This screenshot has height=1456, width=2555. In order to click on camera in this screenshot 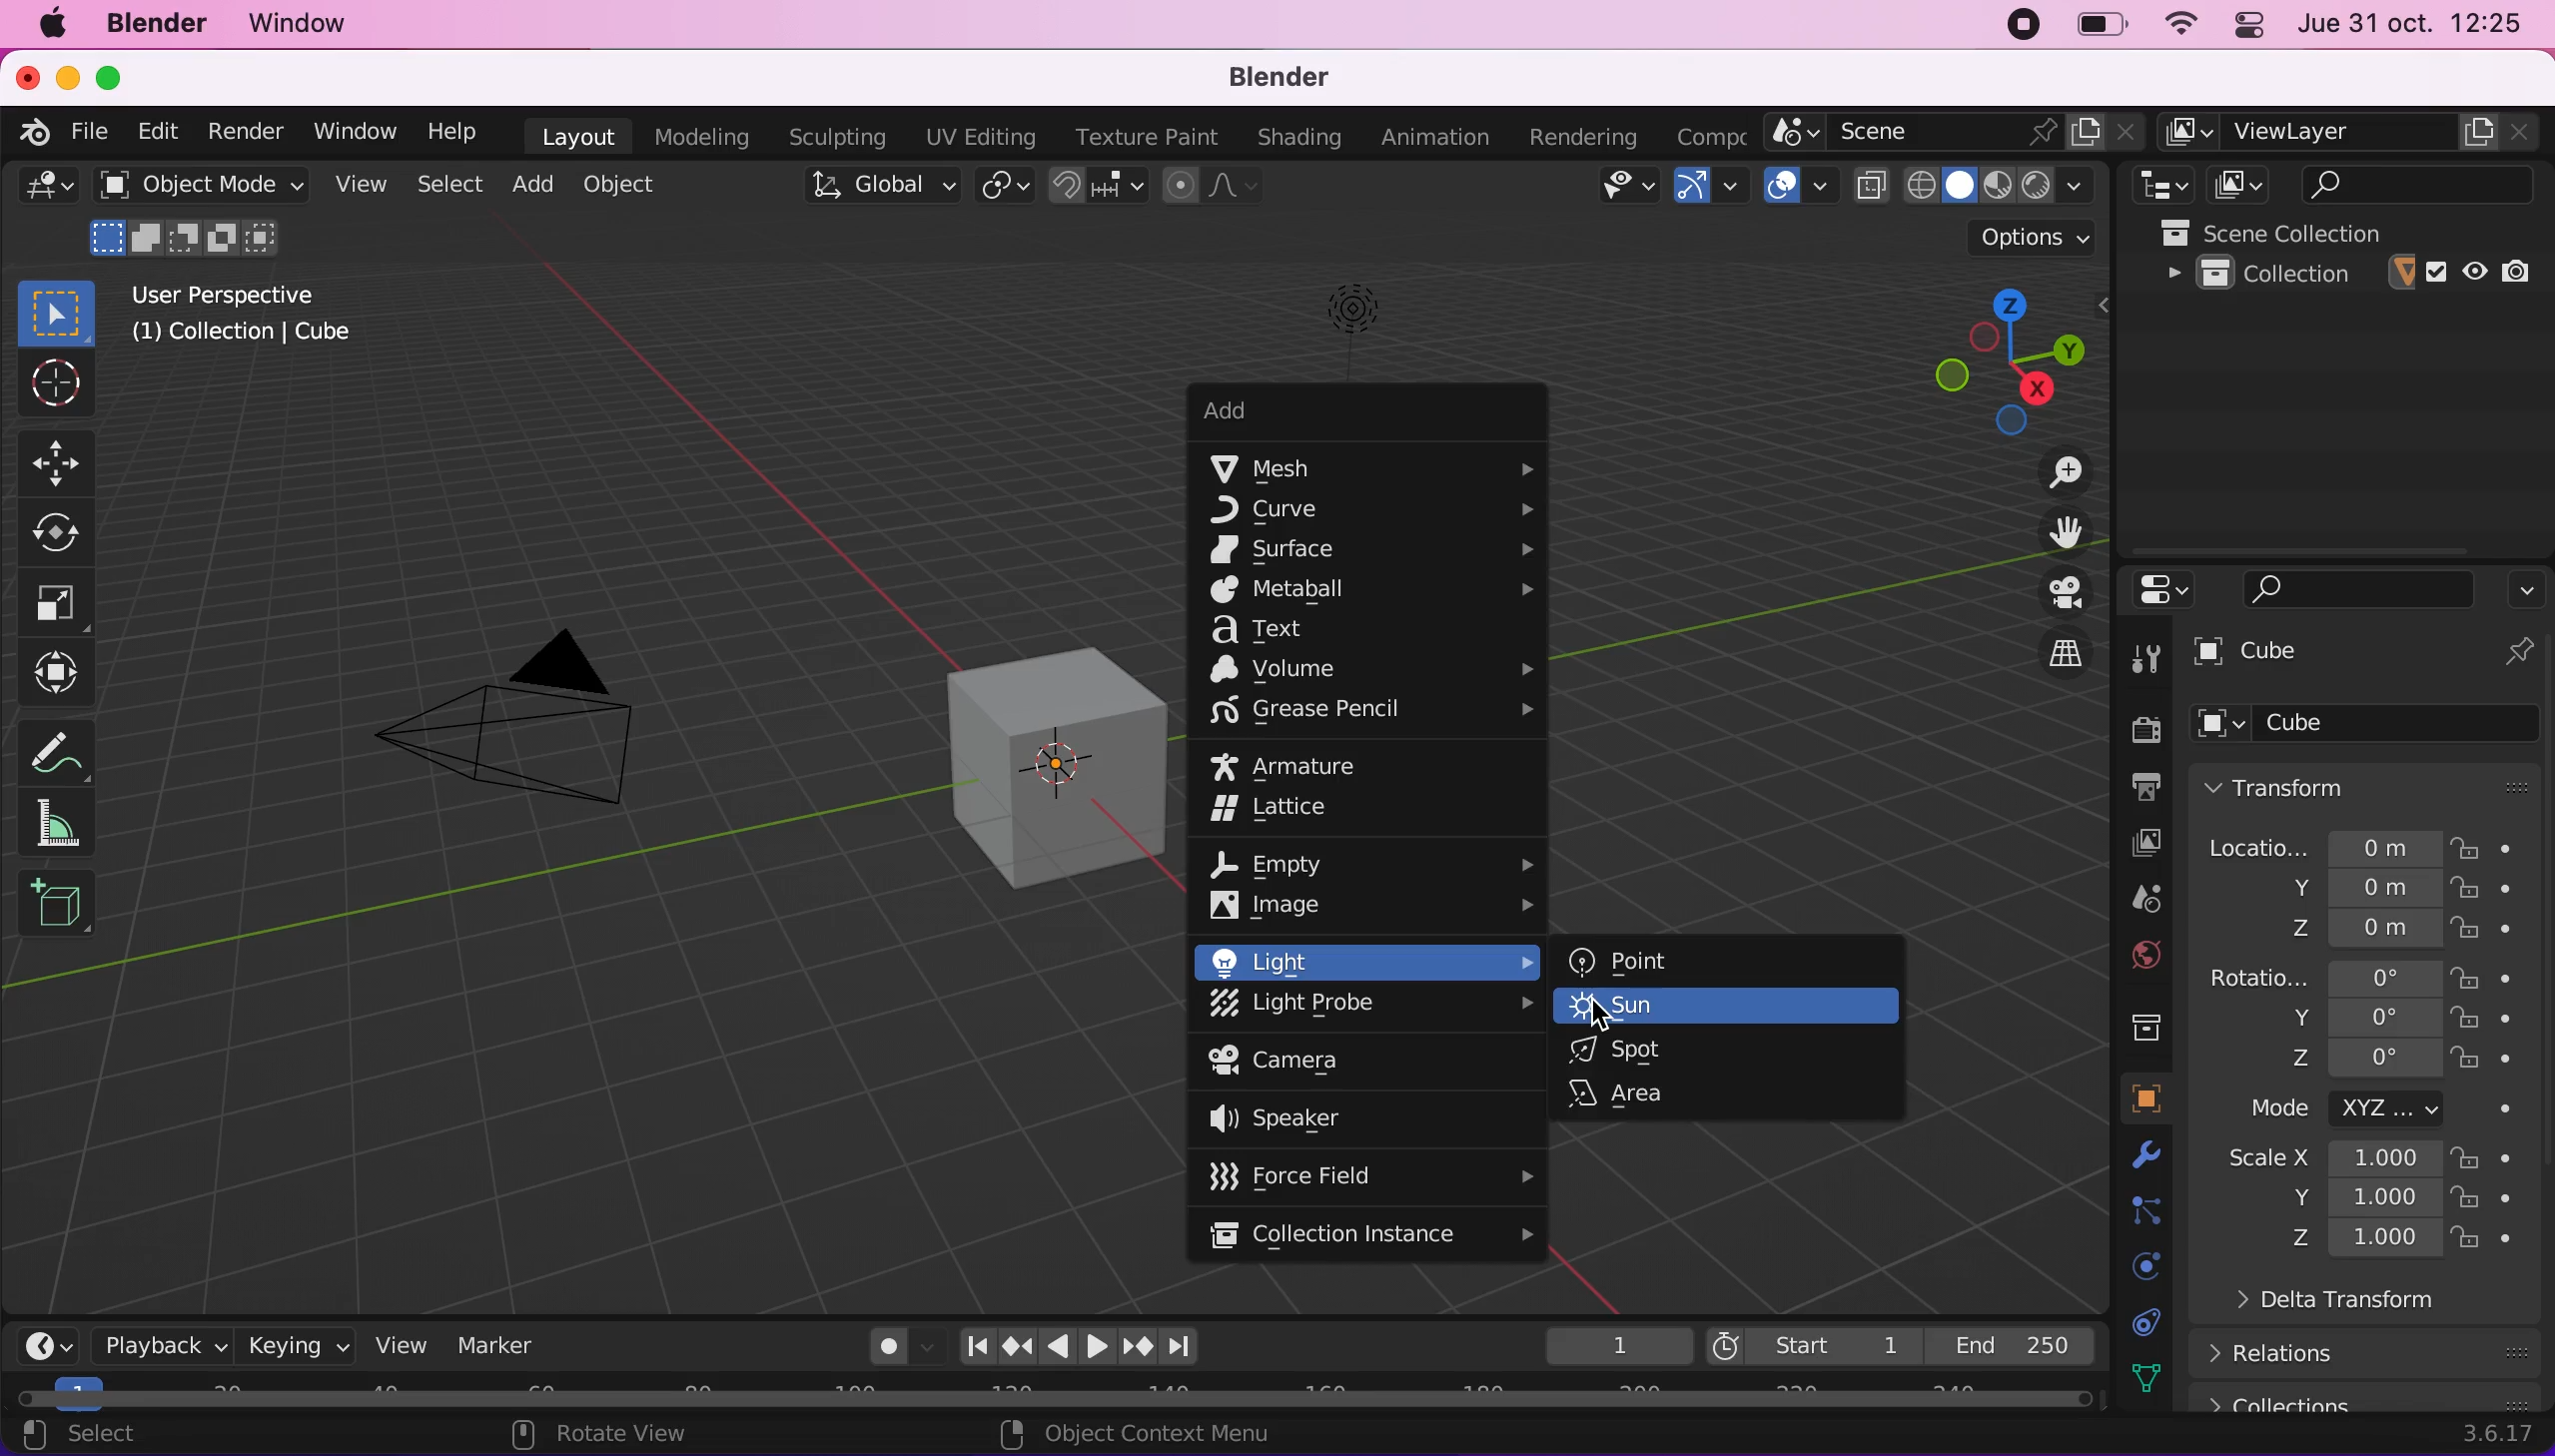, I will do `click(533, 728)`.